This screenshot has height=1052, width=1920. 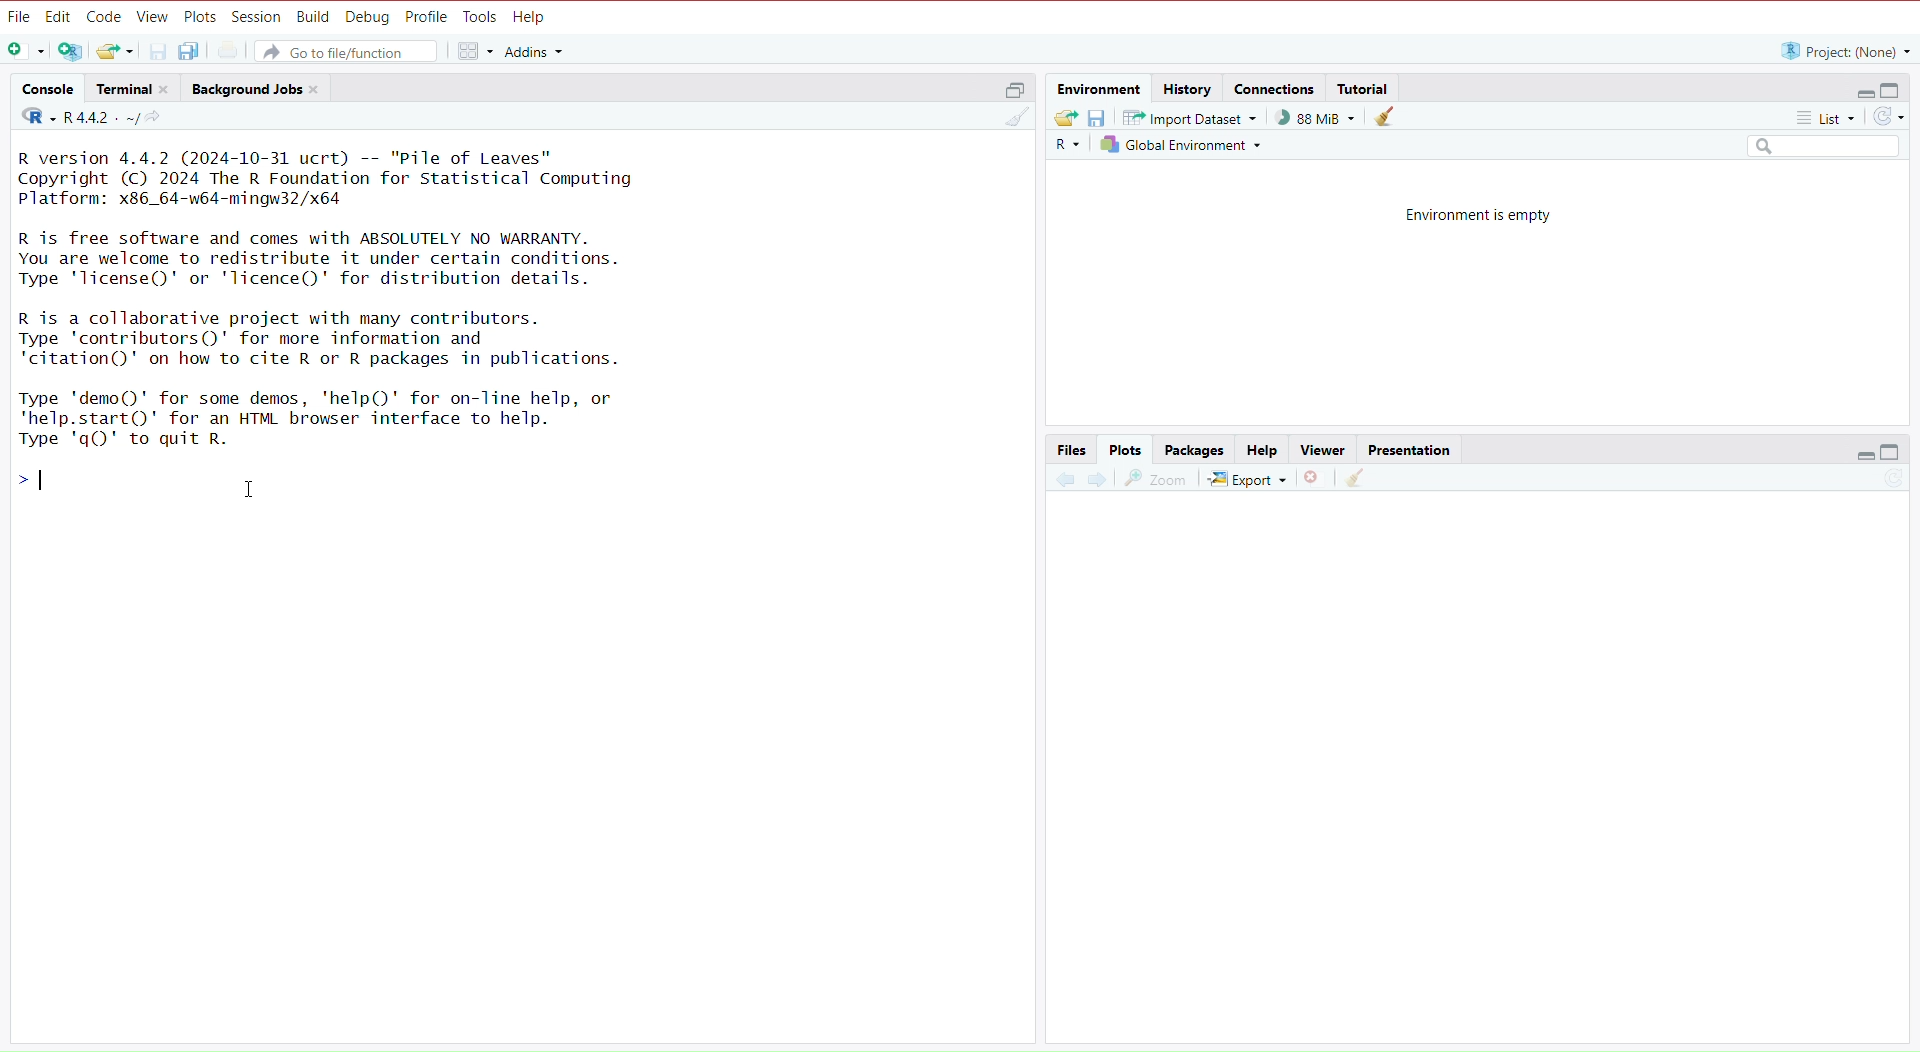 What do you see at coordinates (1309, 118) in the screenshot?
I see `) 88 MiB ~` at bounding box center [1309, 118].